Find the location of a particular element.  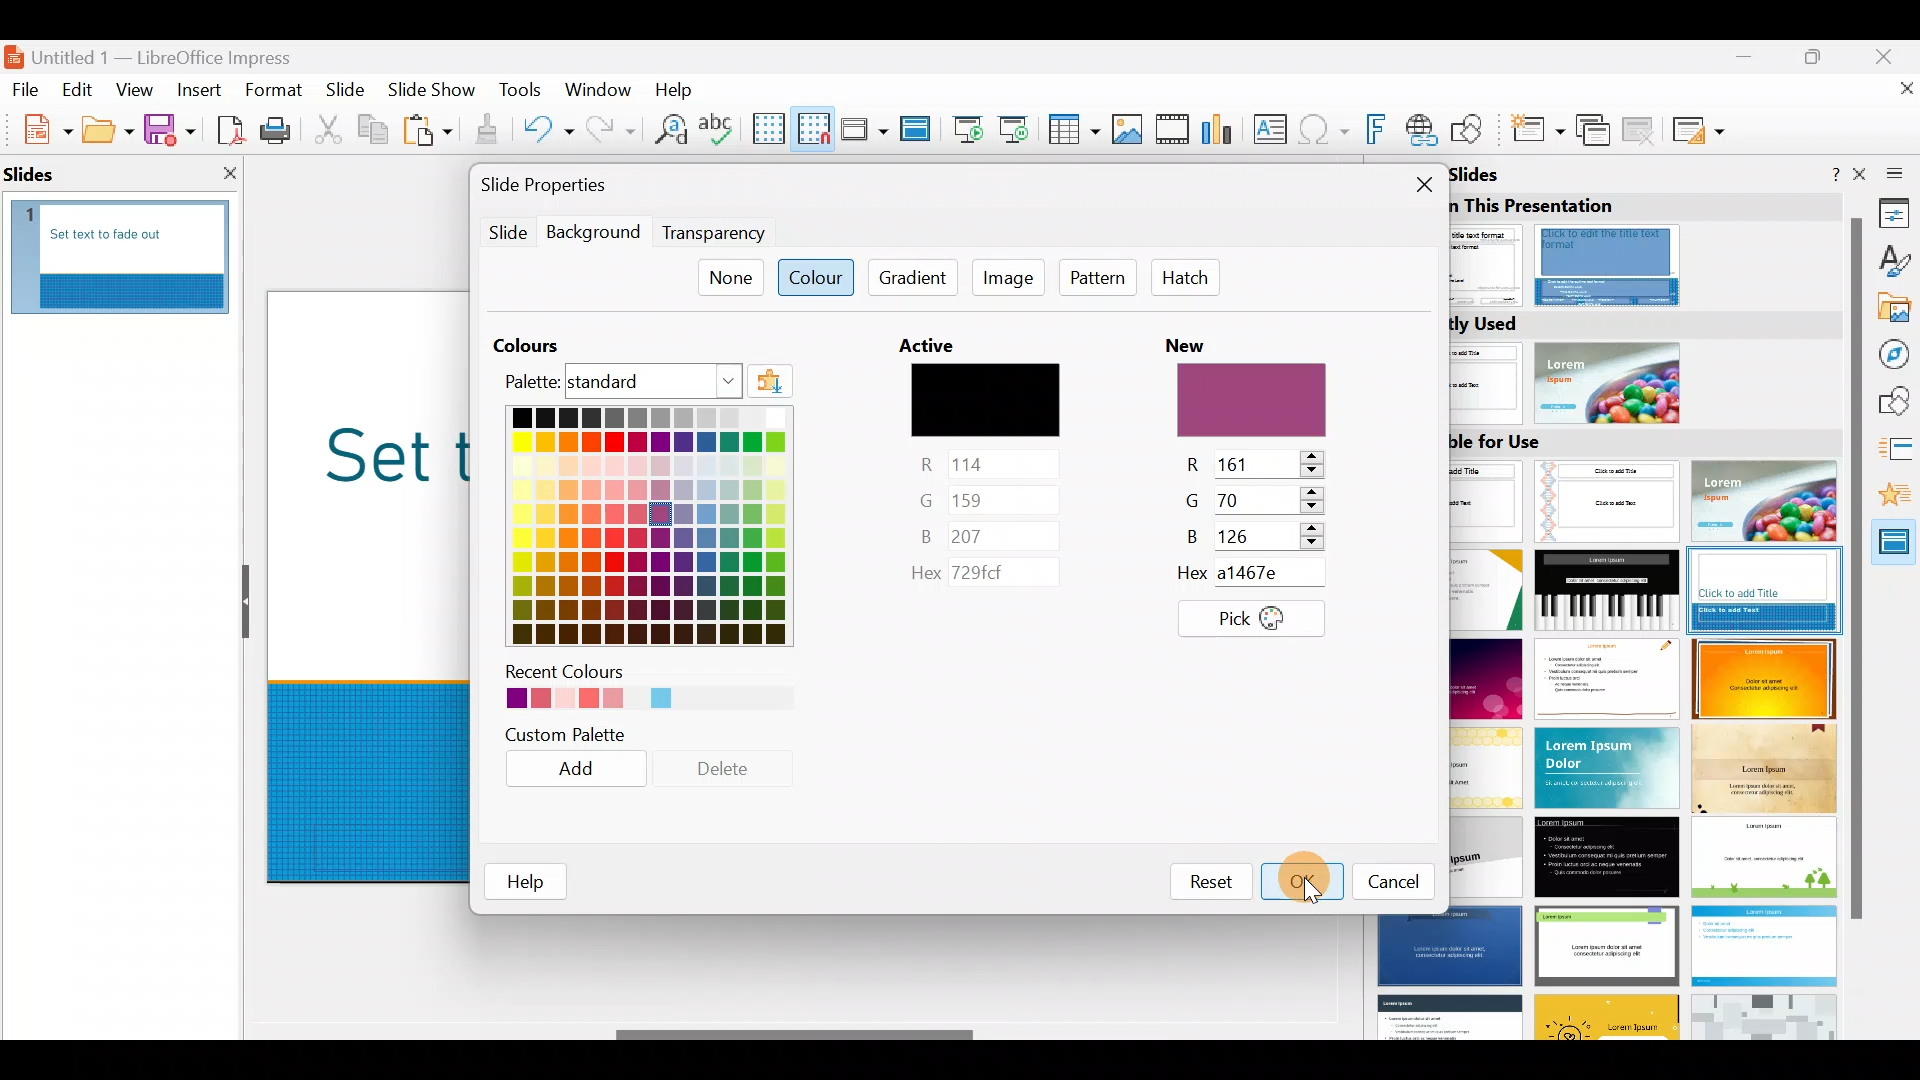

View is located at coordinates (136, 89).